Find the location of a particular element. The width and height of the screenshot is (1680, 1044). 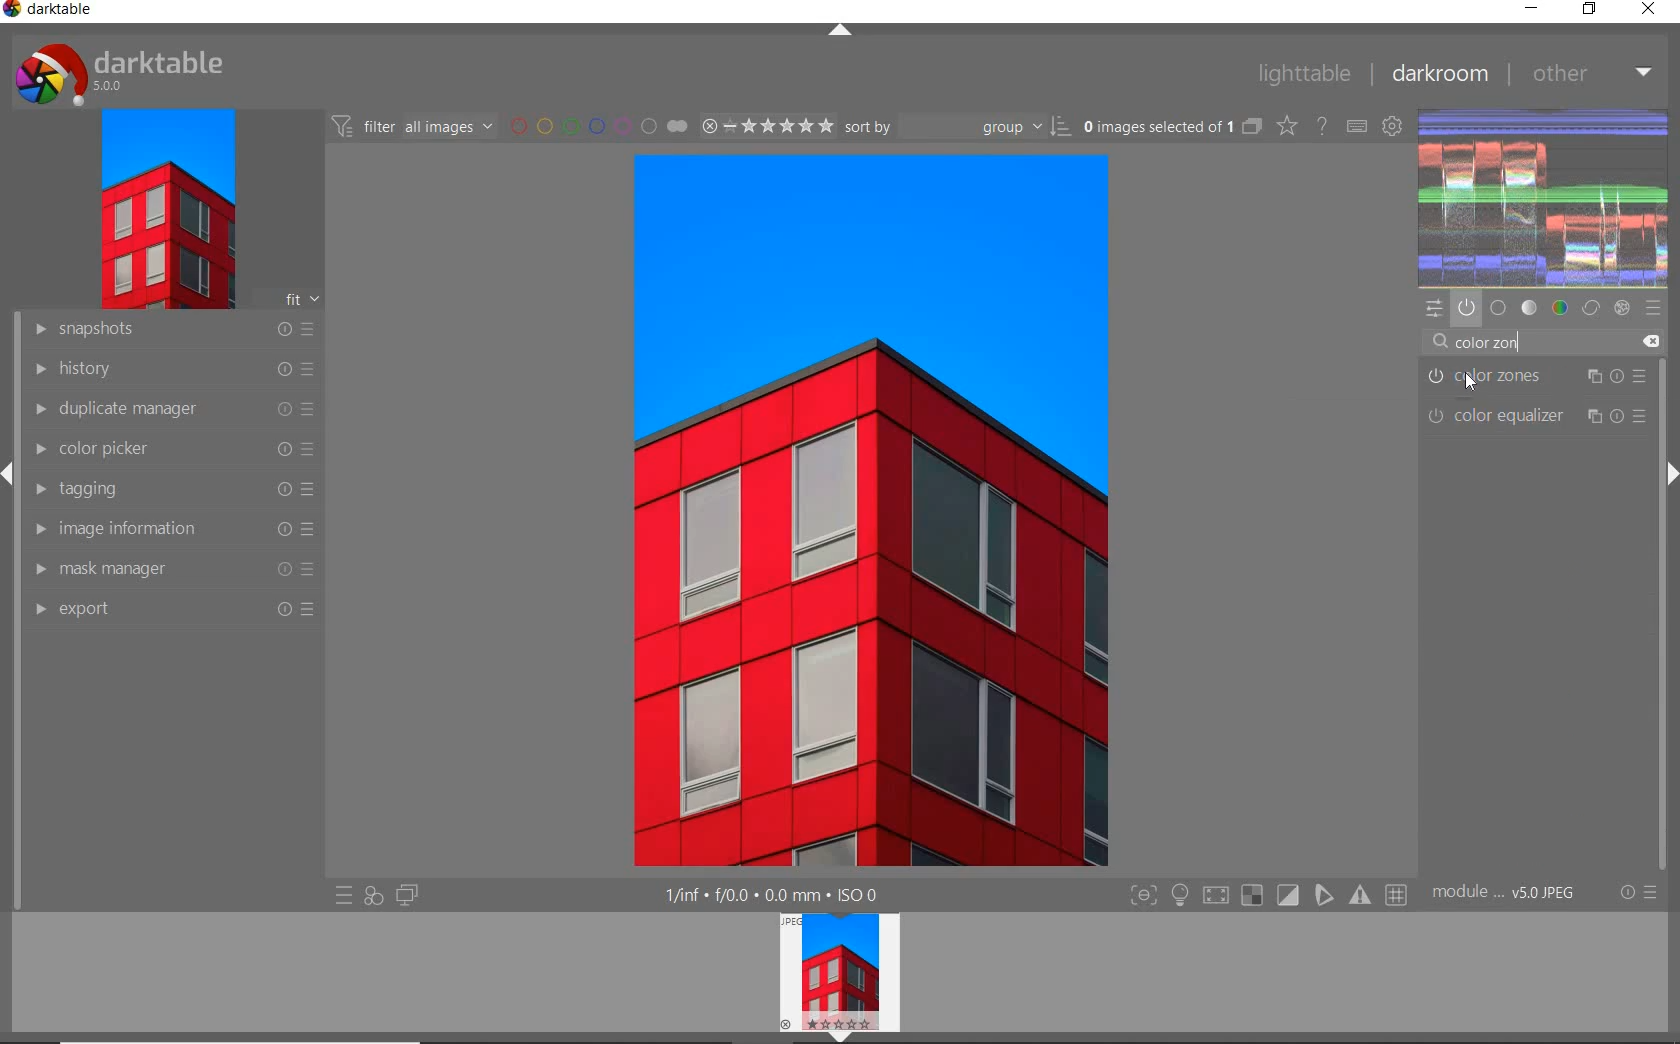

module order is located at coordinates (1509, 894).